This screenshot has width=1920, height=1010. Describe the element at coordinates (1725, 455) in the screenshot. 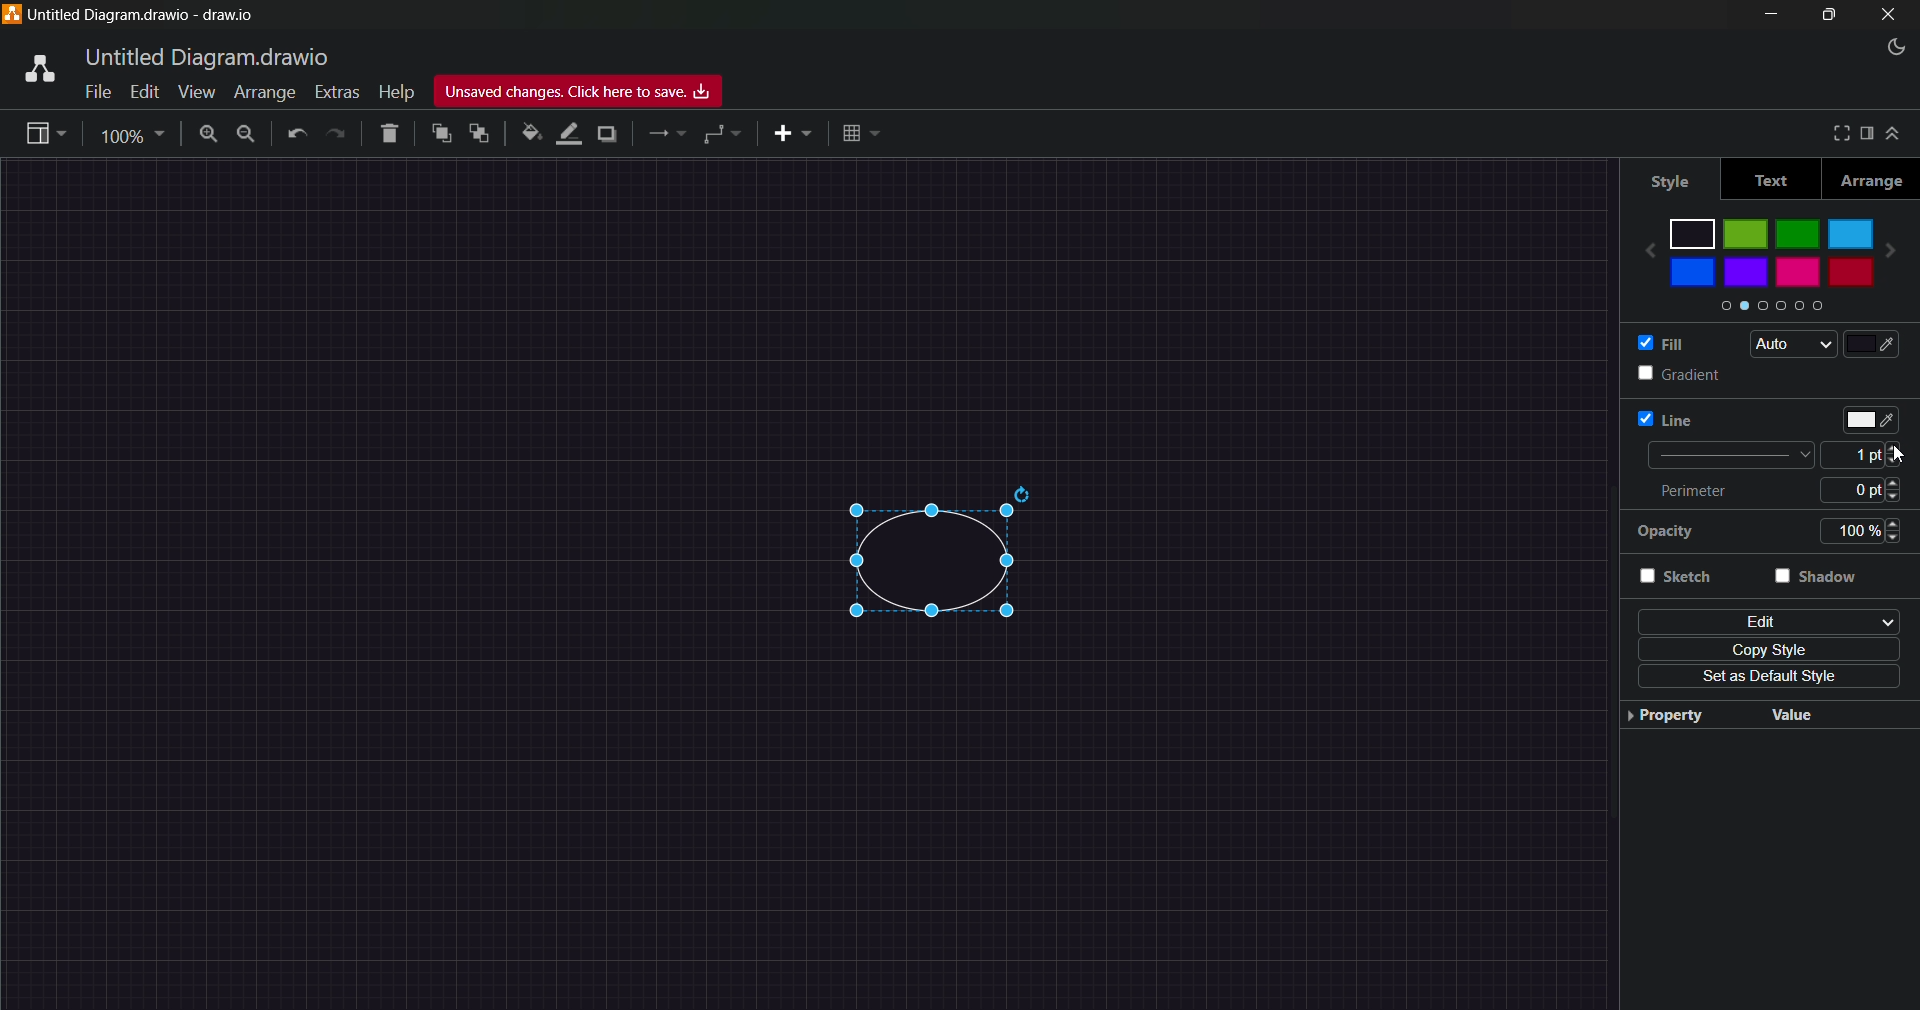

I see `input line style` at that location.